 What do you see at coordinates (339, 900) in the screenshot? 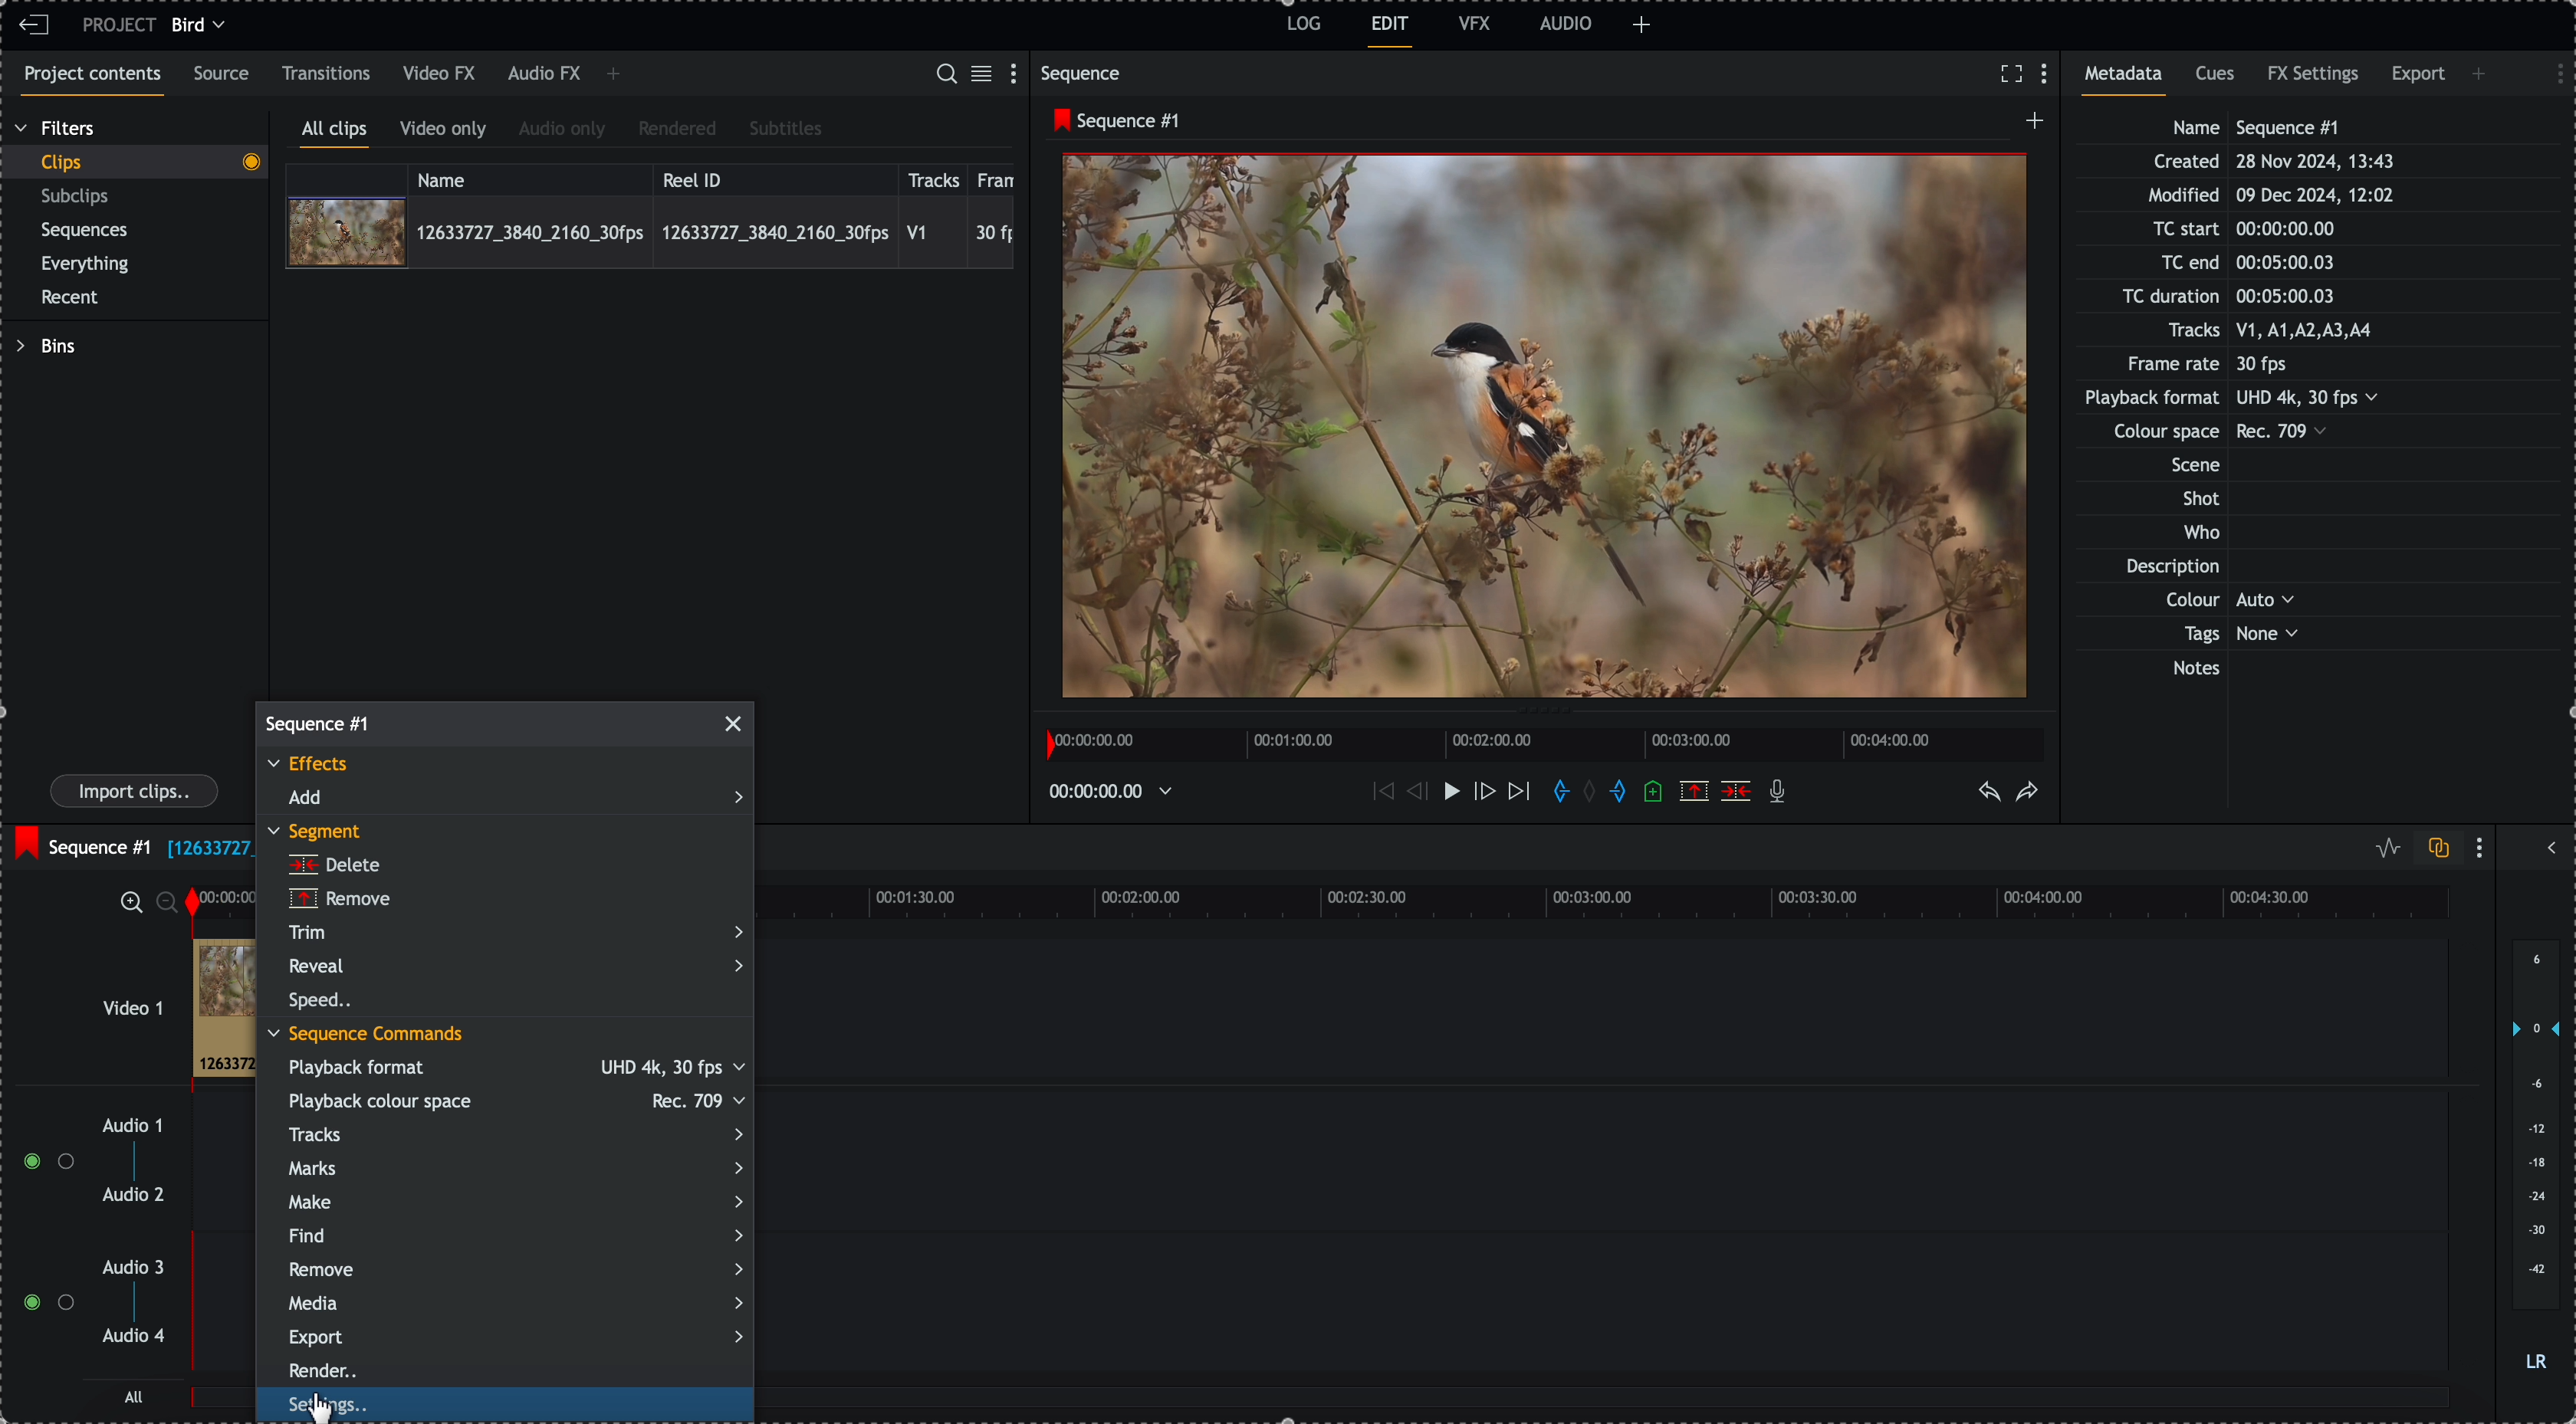
I see `remove` at bounding box center [339, 900].